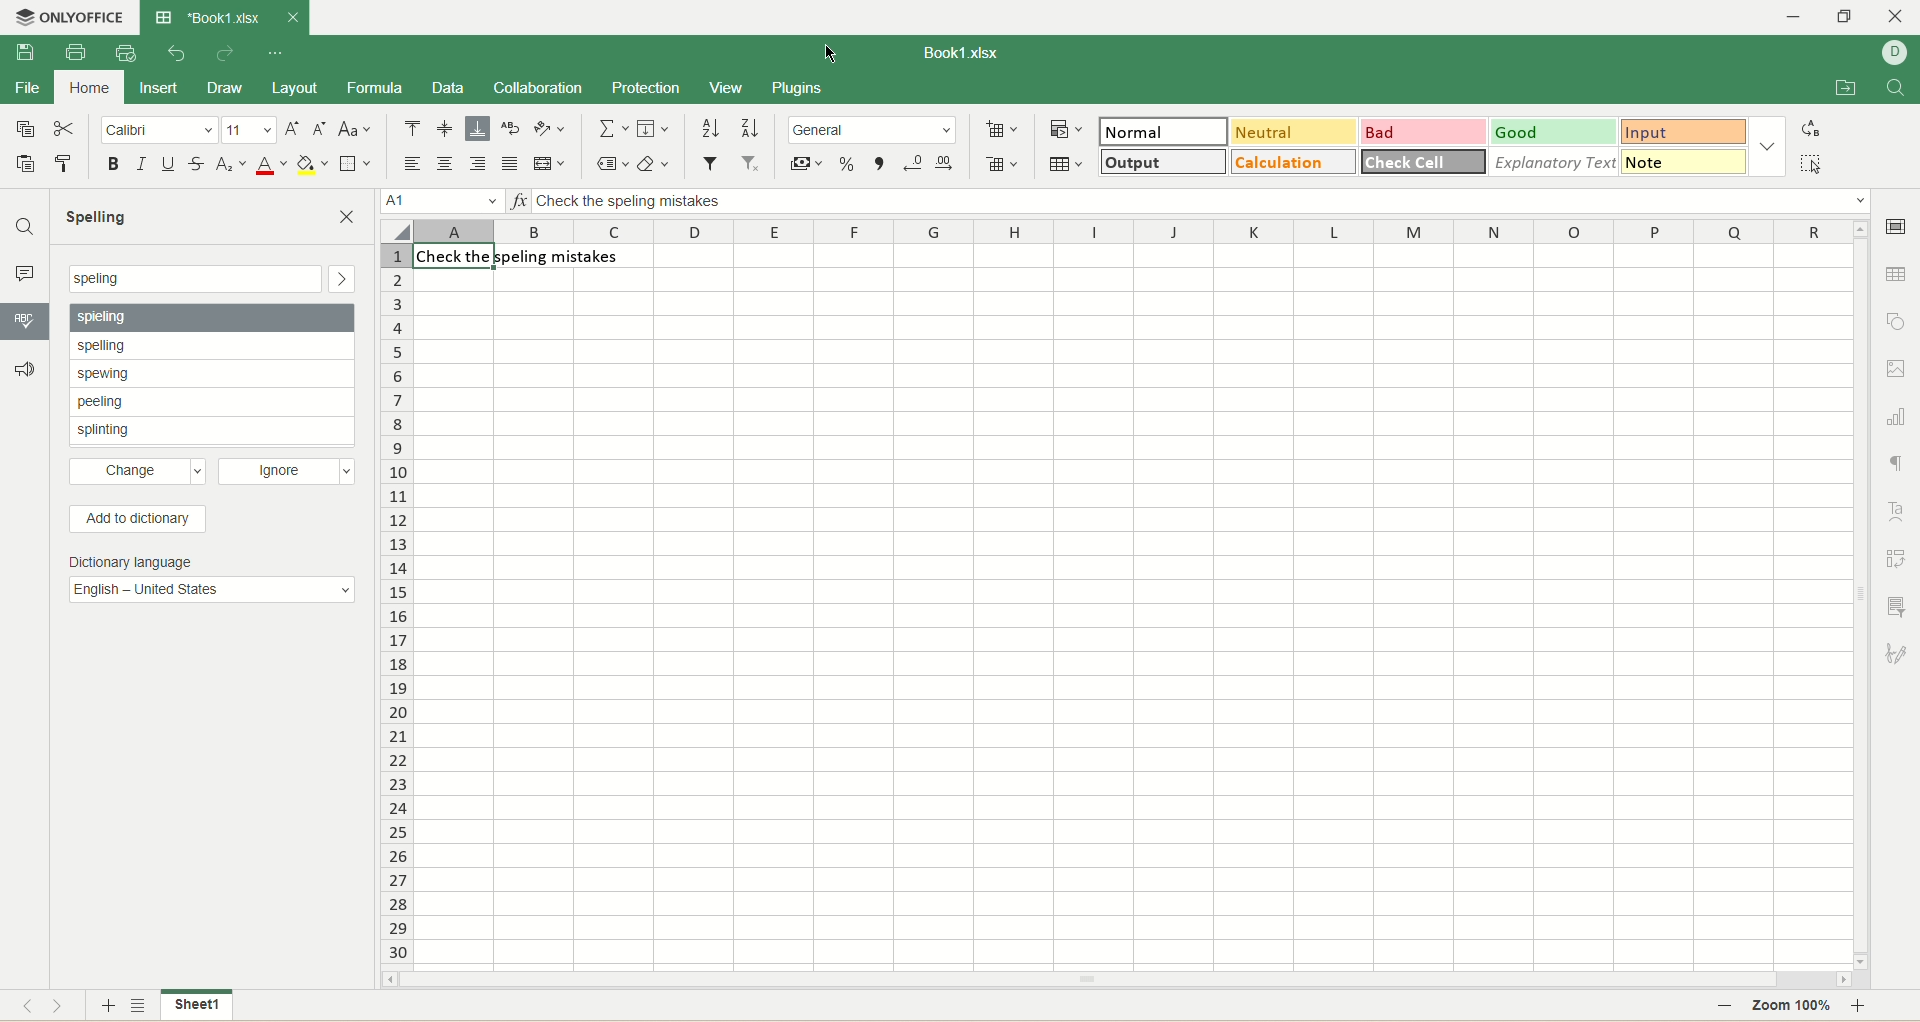 Image resolution: width=1920 pixels, height=1022 pixels. I want to click on cursor, so click(831, 53).